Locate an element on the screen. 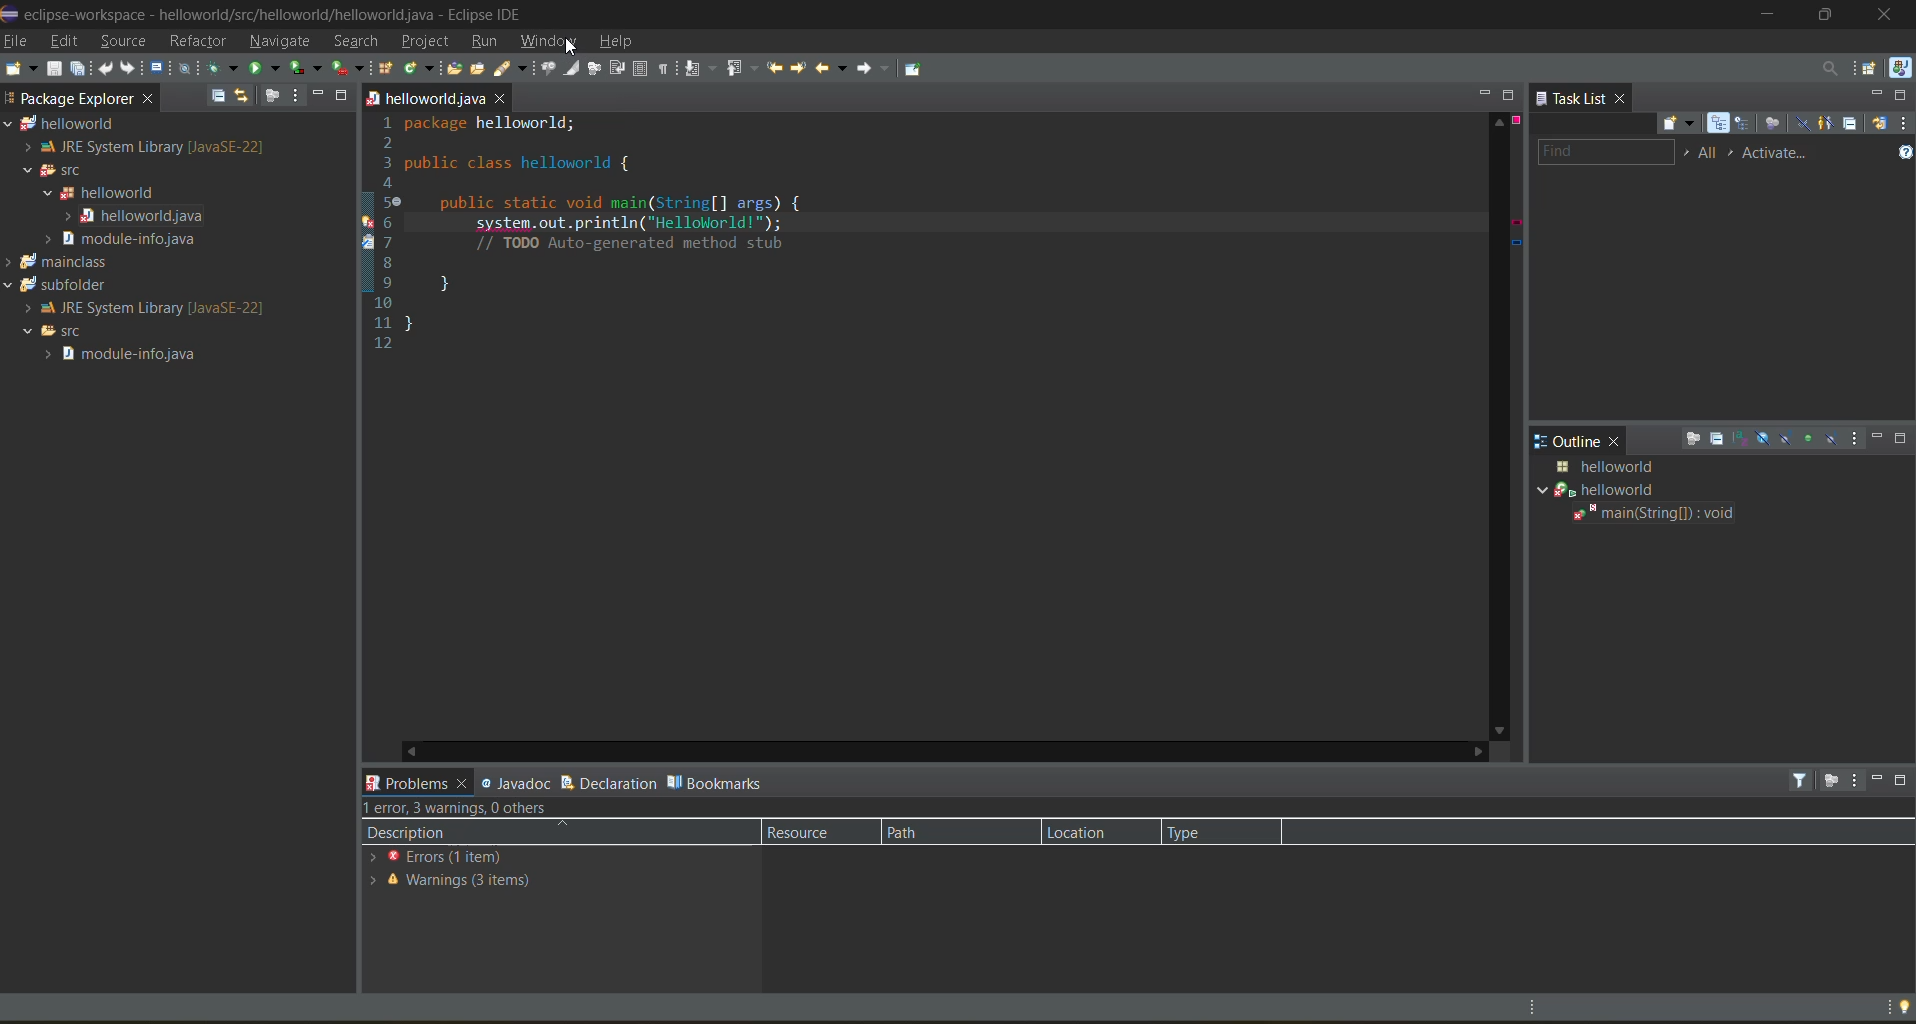 This screenshot has width=1916, height=1024. new is located at coordinates (27, 70).